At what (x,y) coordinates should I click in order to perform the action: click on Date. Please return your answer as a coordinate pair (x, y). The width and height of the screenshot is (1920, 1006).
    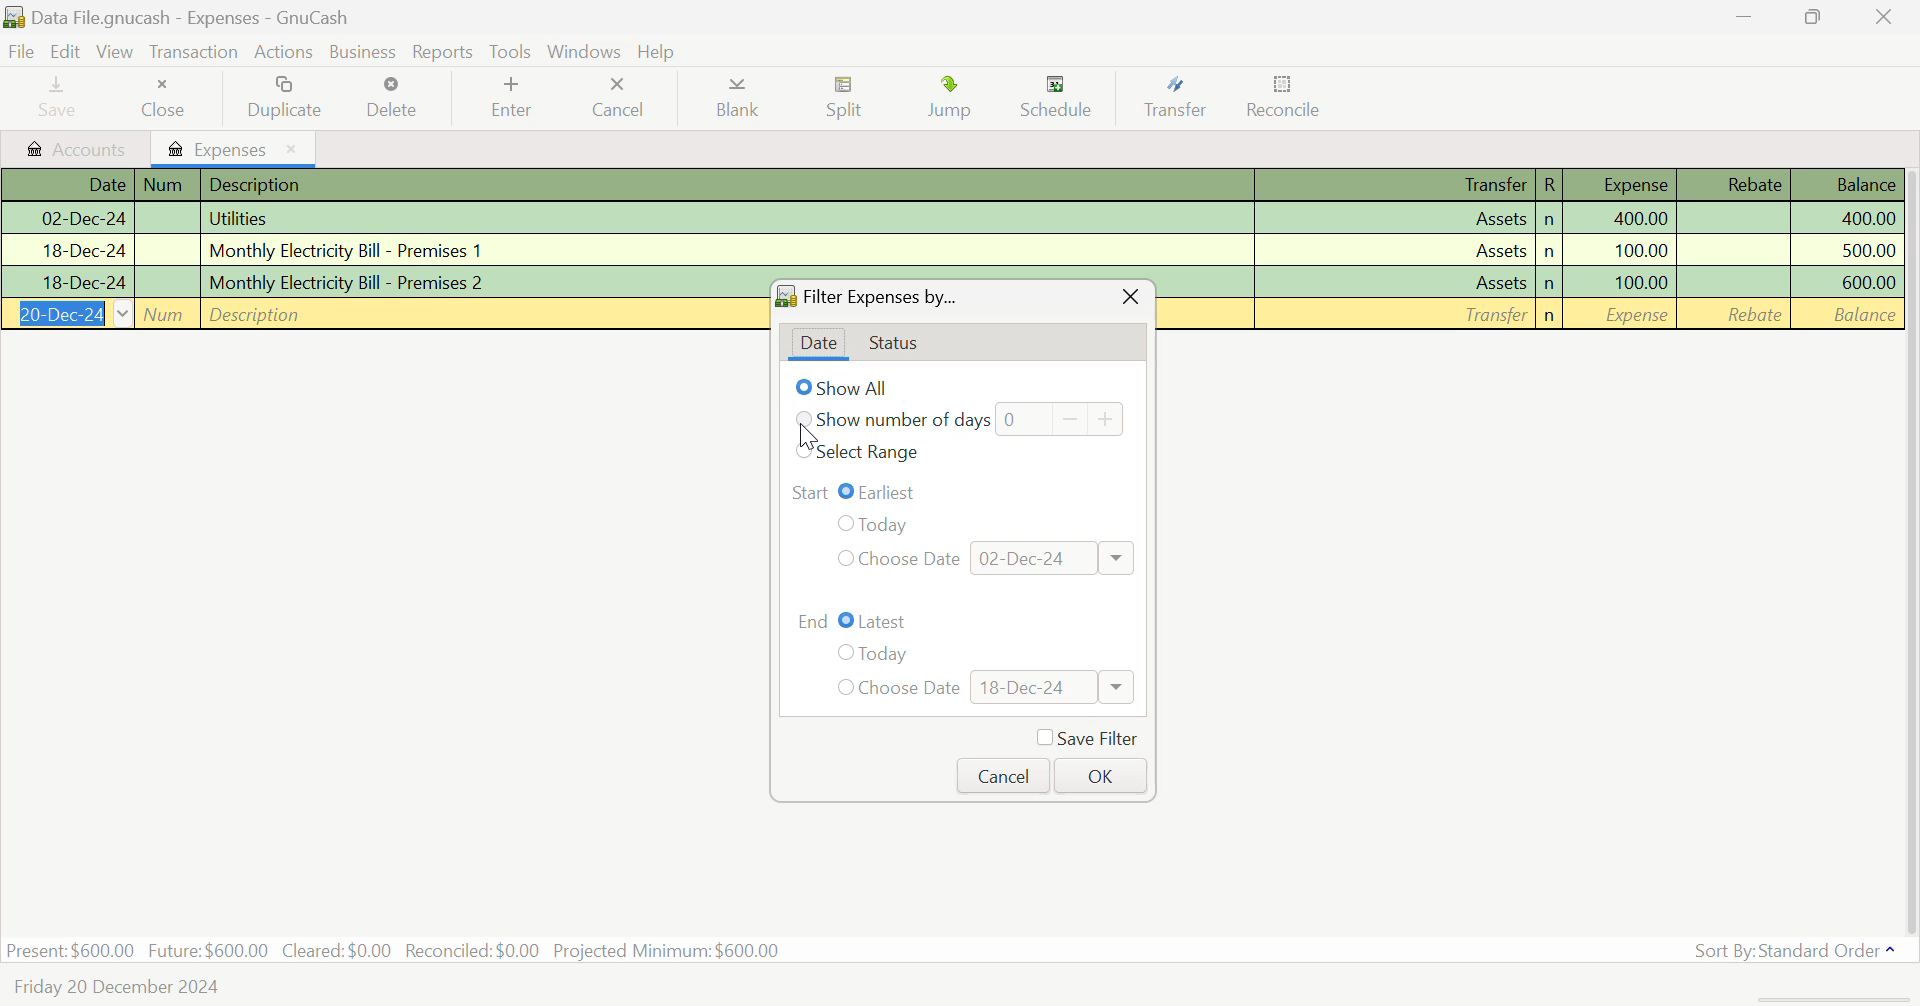
    Looking at the image, I should click on (62, 251).